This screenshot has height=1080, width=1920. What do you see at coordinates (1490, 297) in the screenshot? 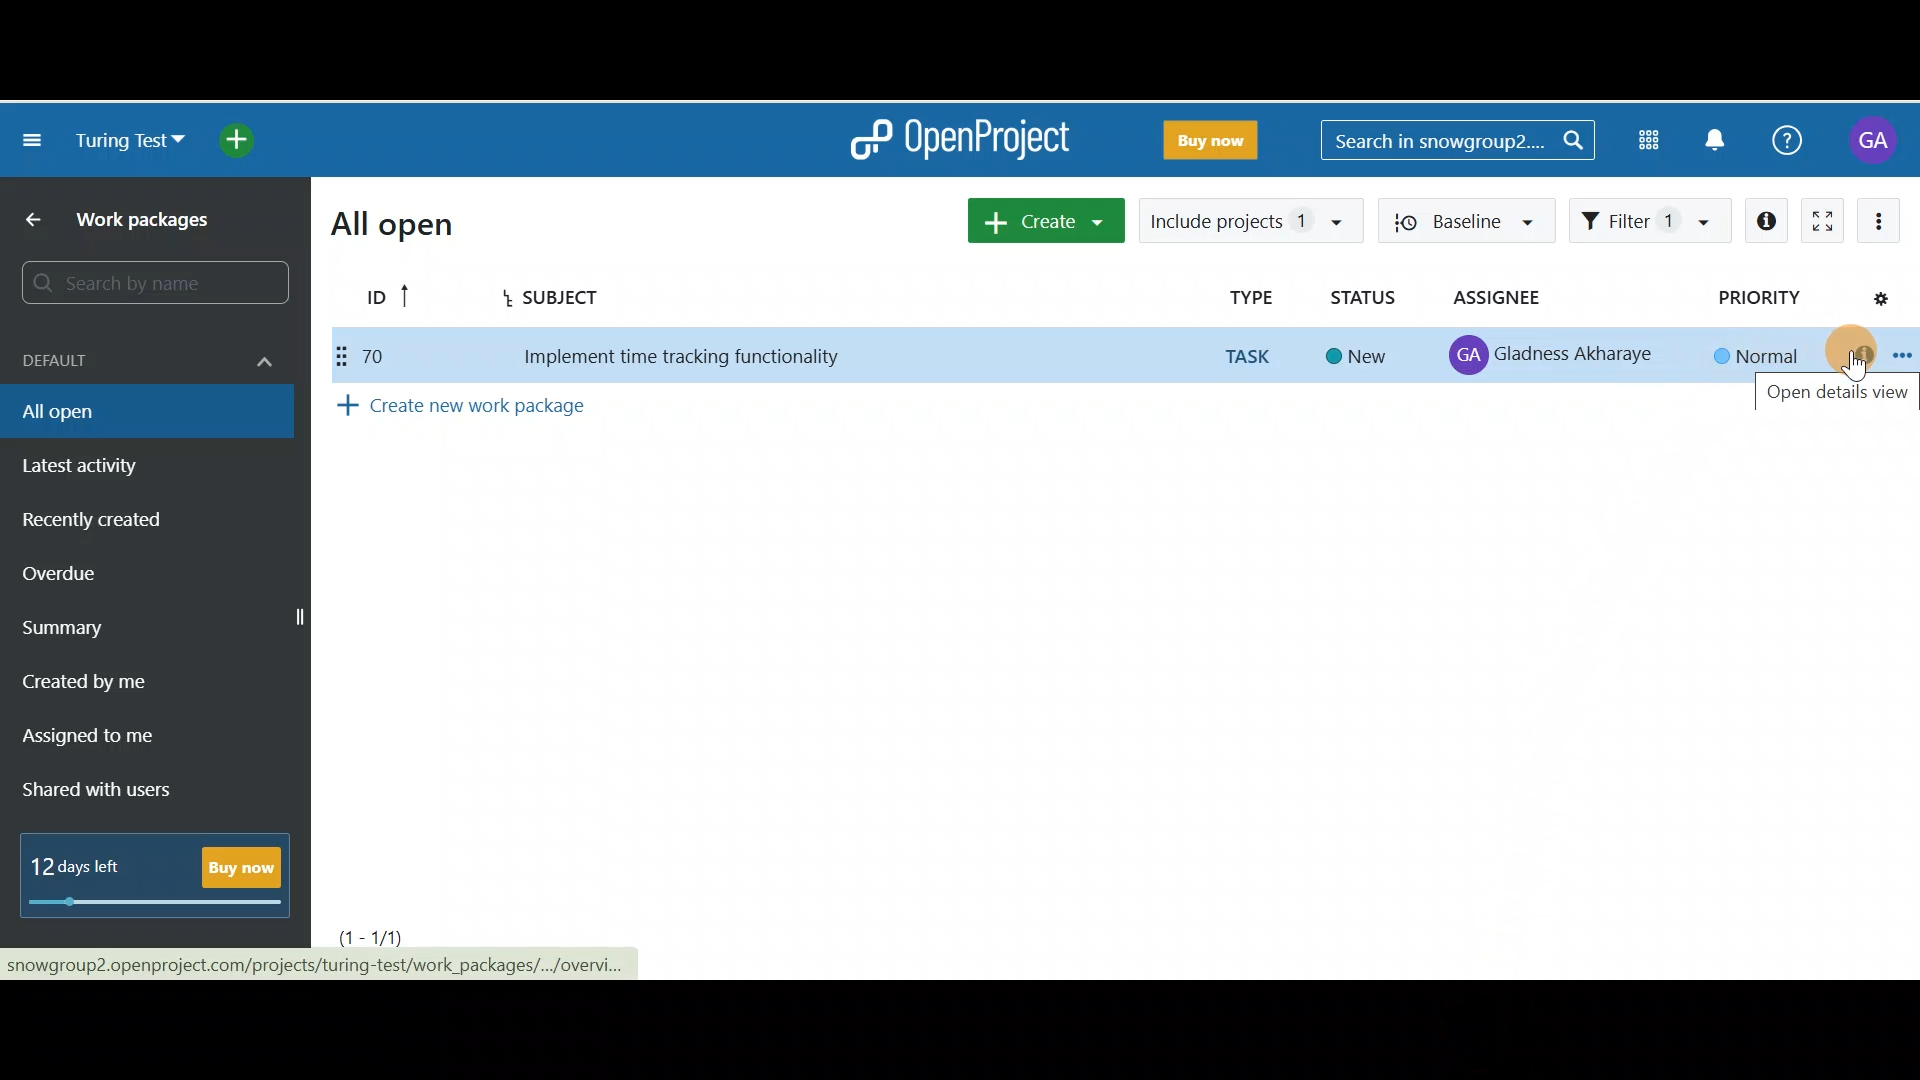
I see `Assignee` at bounding box center [1490, 297].